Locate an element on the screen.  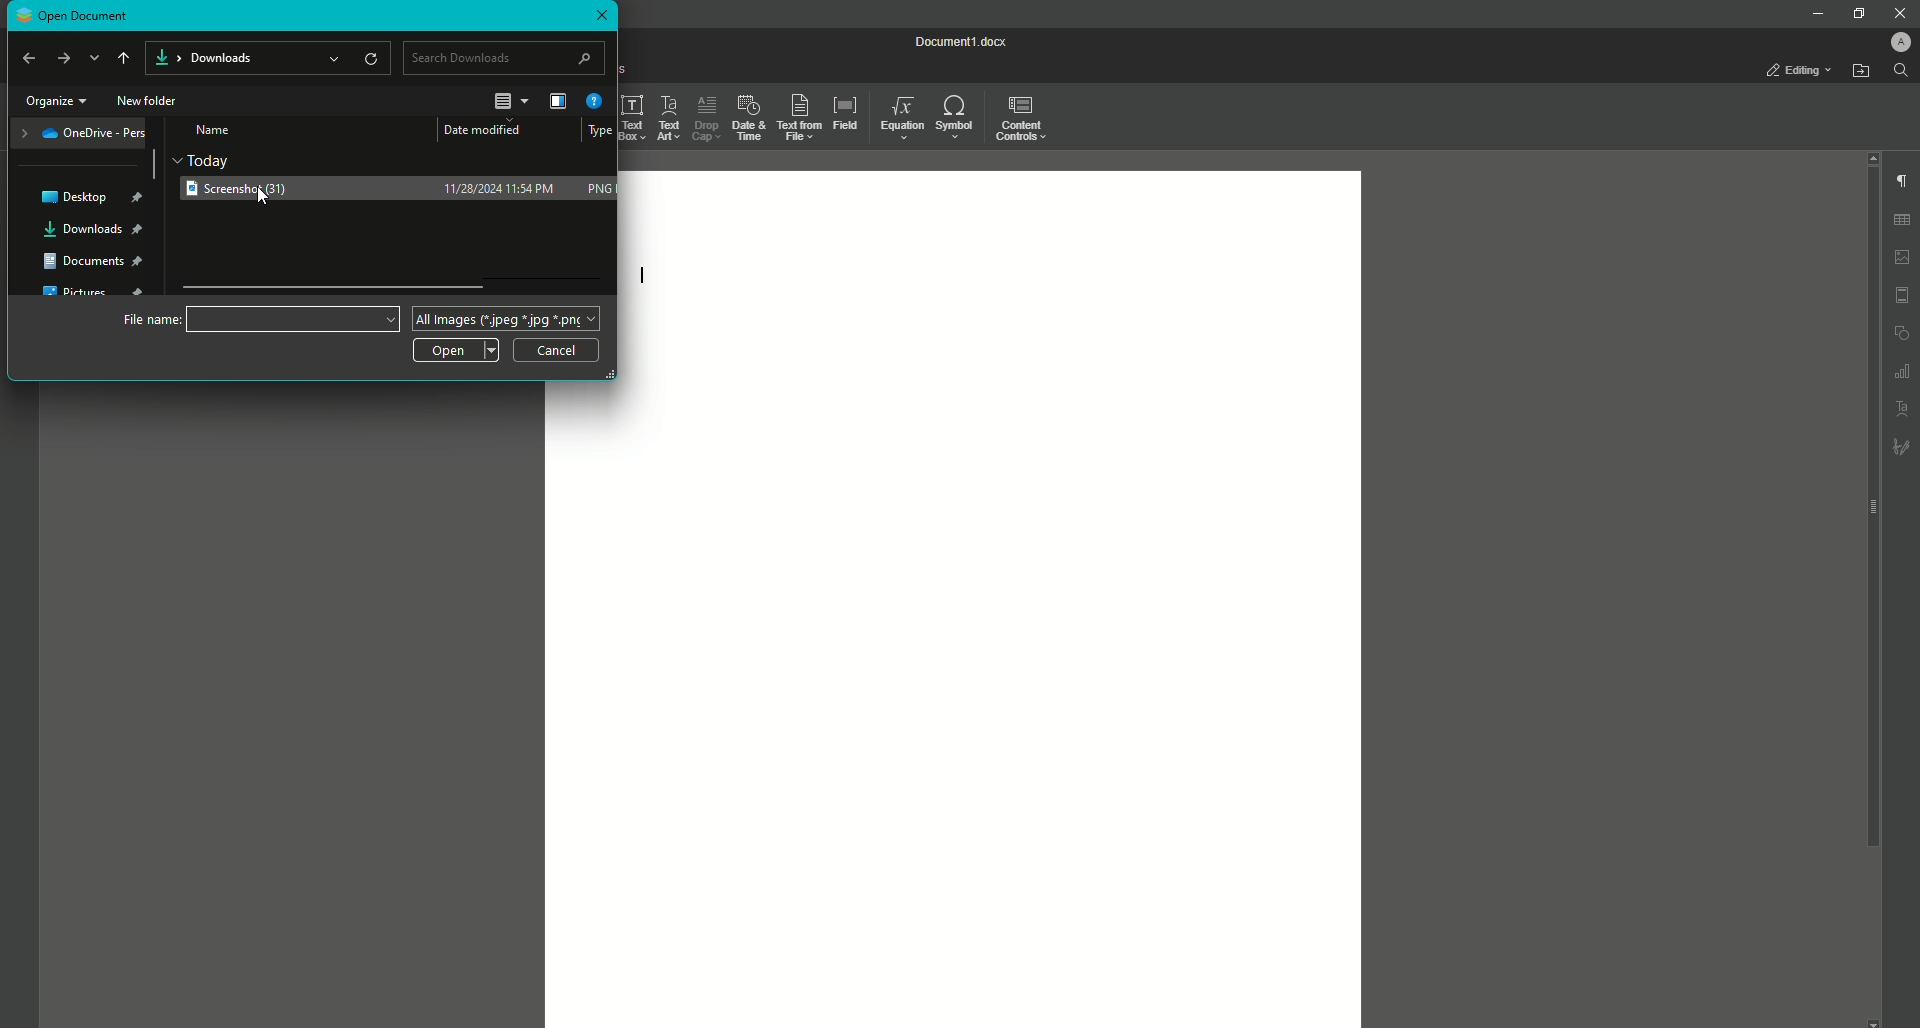
Cancel is located at coordinates (560, 351).